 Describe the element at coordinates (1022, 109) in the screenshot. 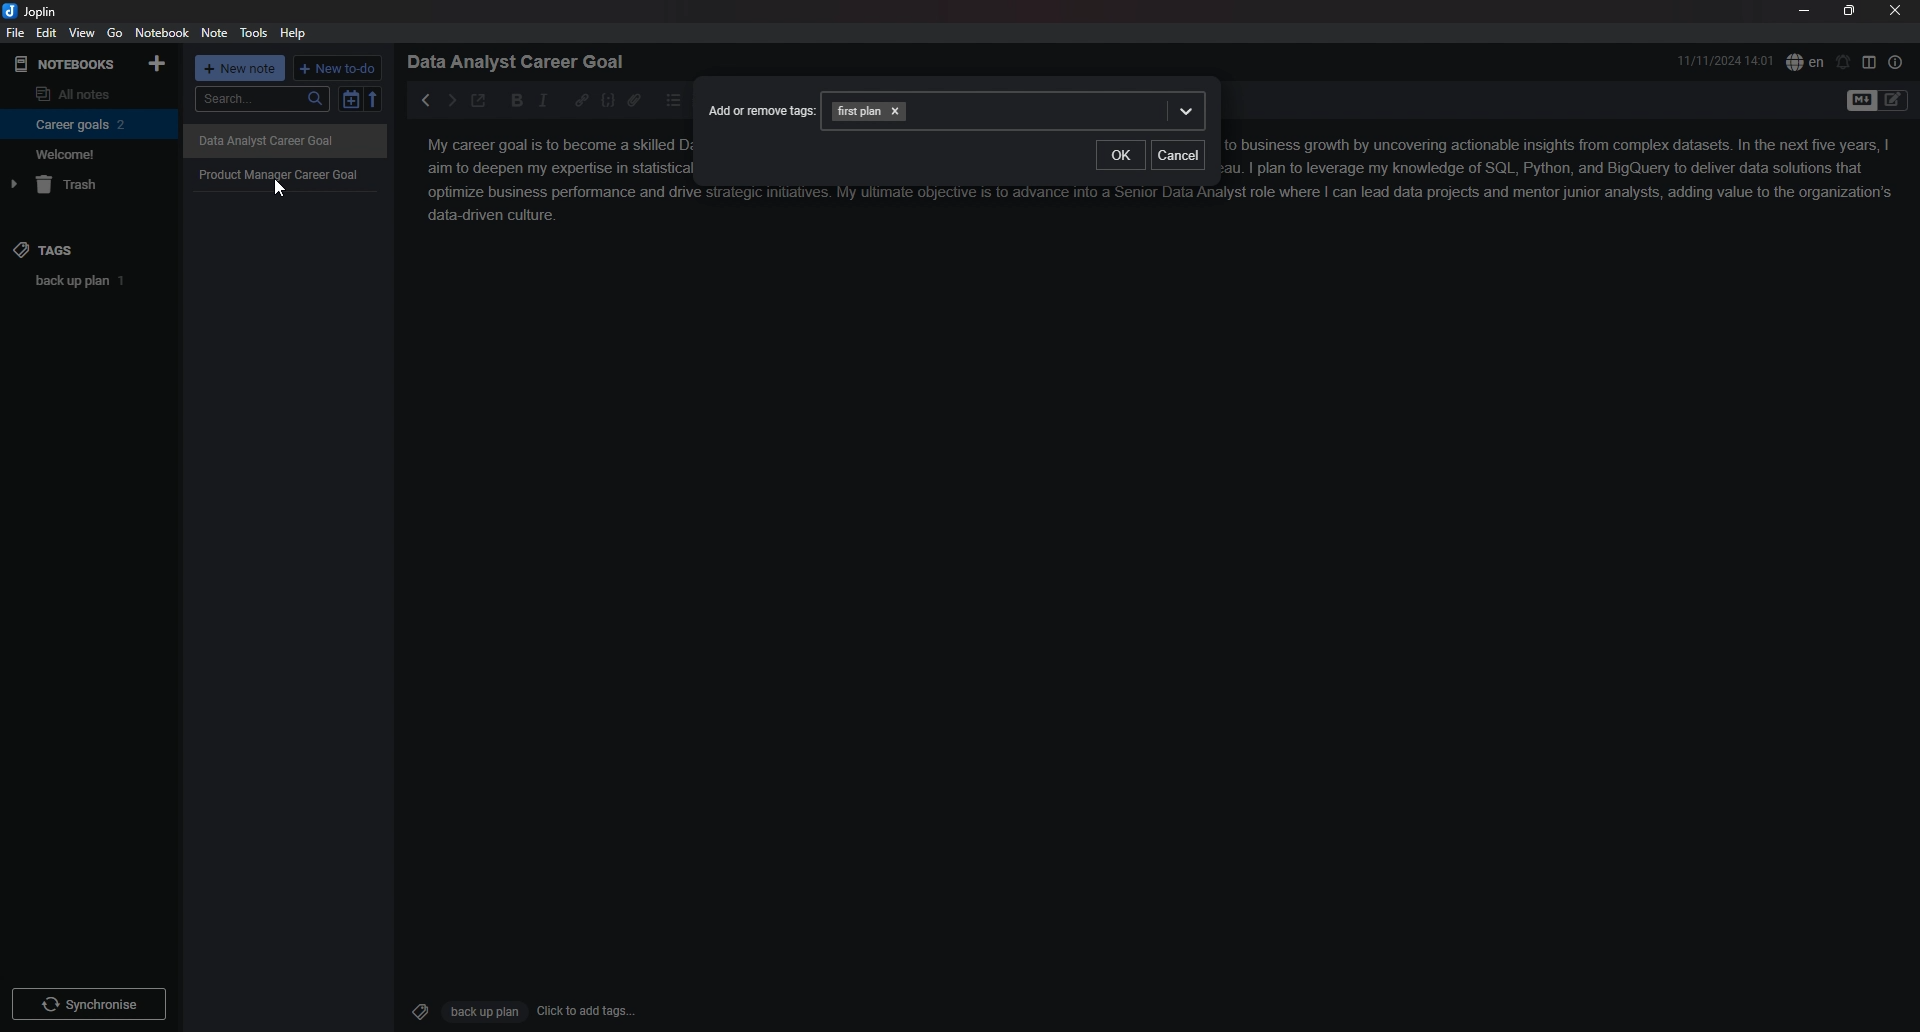

I see `first plan` at that location.